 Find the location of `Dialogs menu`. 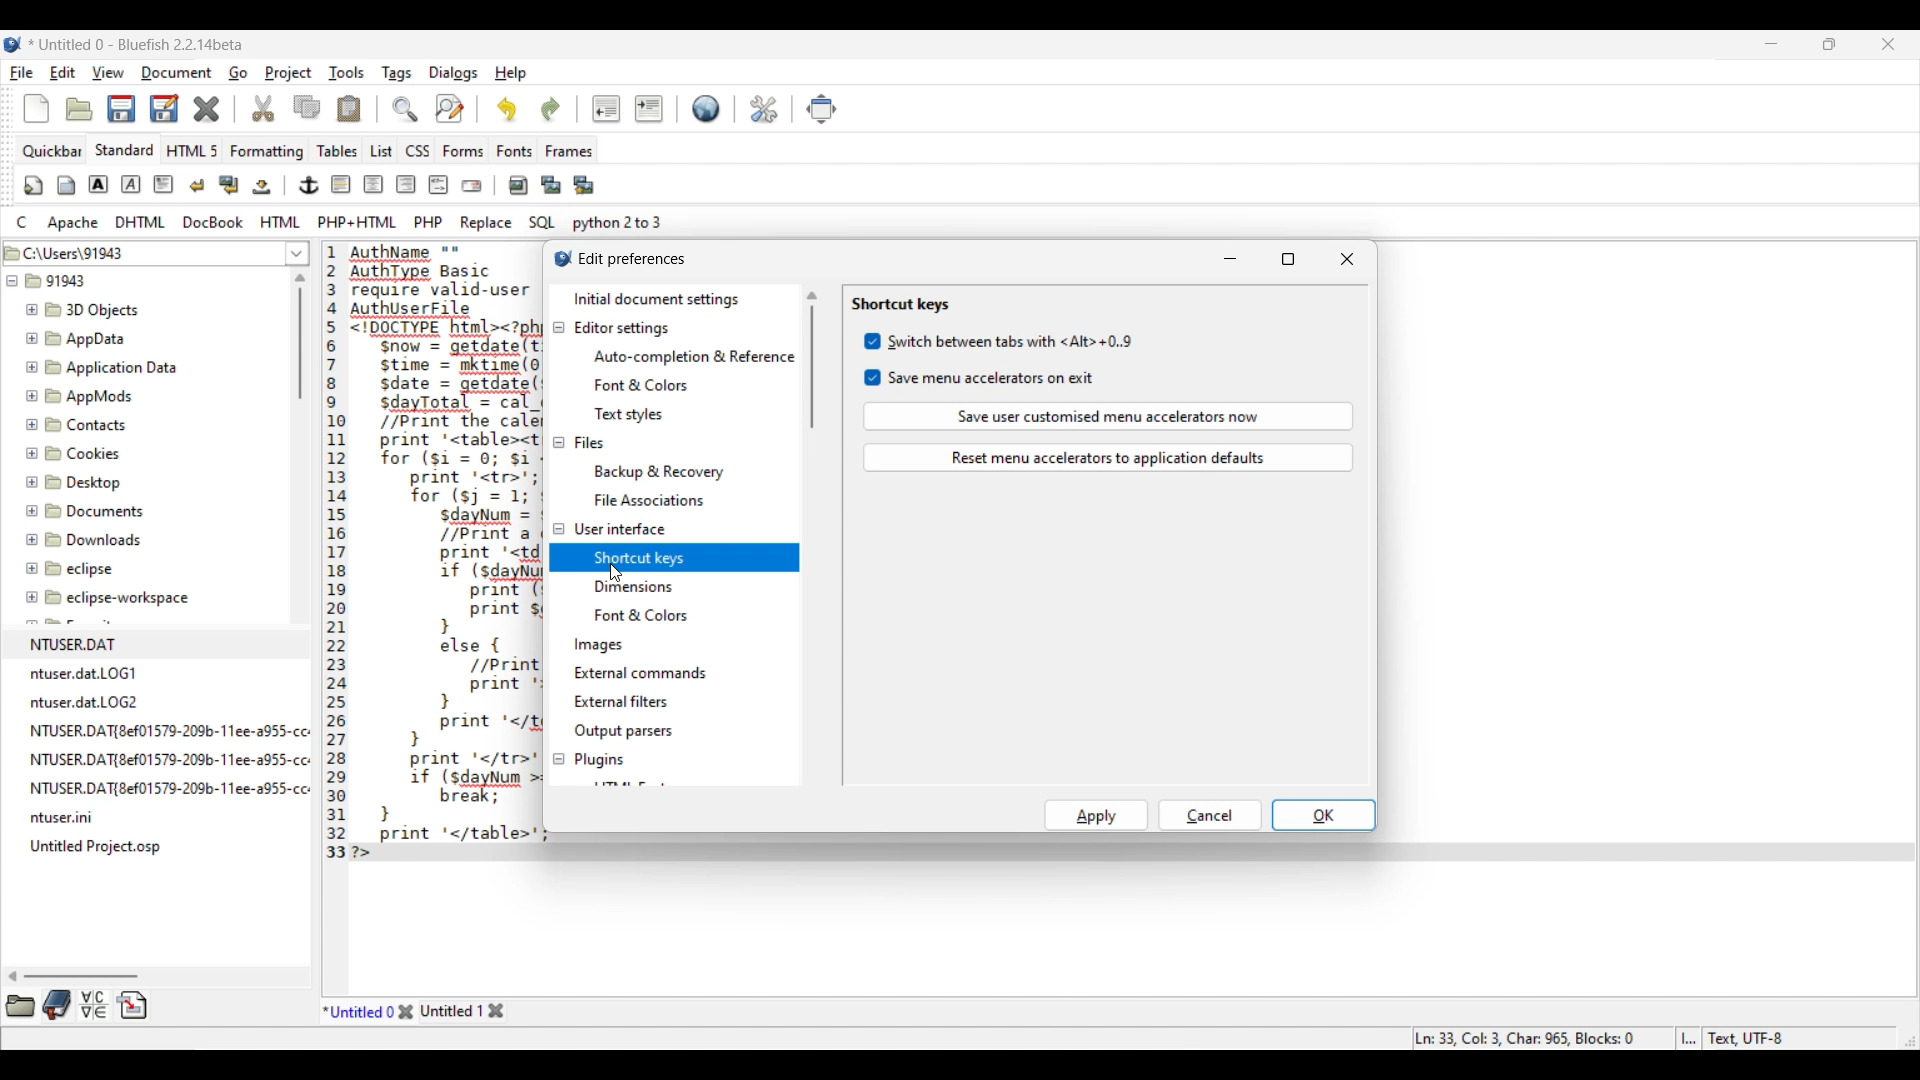

Dialogs menu is located at coordinates (453, 73).